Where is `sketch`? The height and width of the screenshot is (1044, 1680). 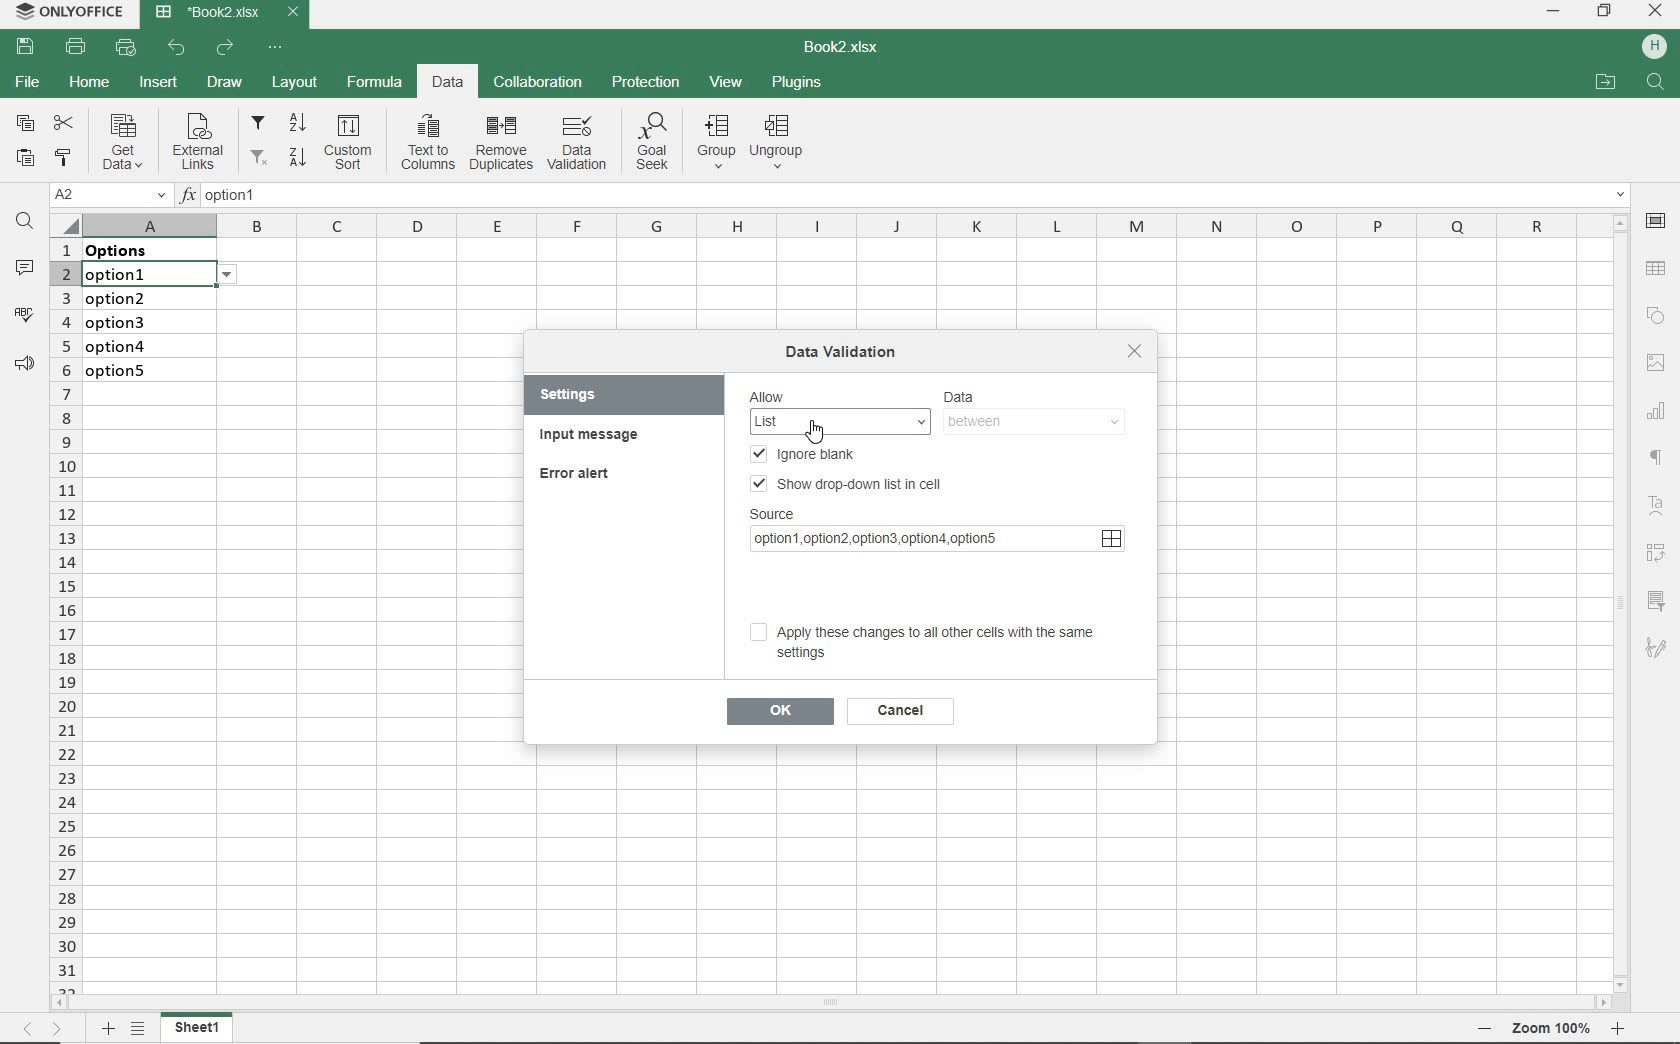
sketch is located at coordinates (1660, 650).